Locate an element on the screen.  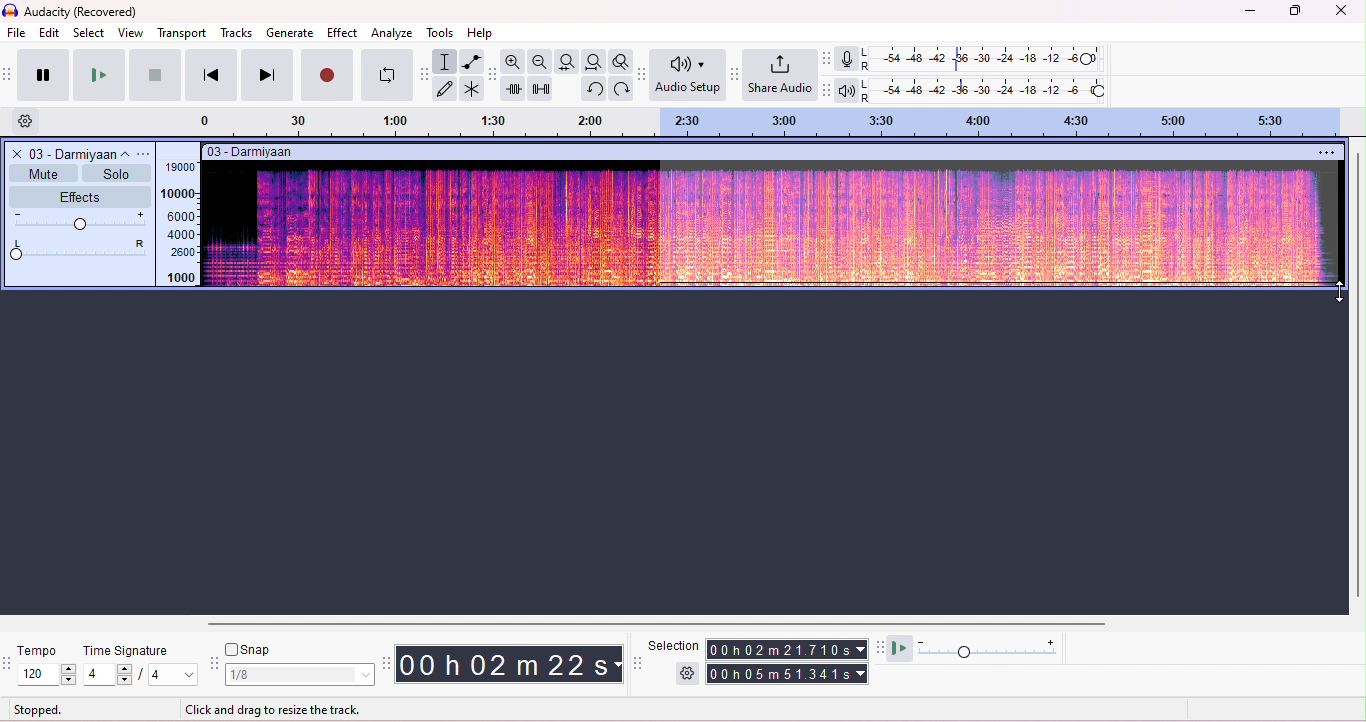
generate is located at coordinates (290, 32).